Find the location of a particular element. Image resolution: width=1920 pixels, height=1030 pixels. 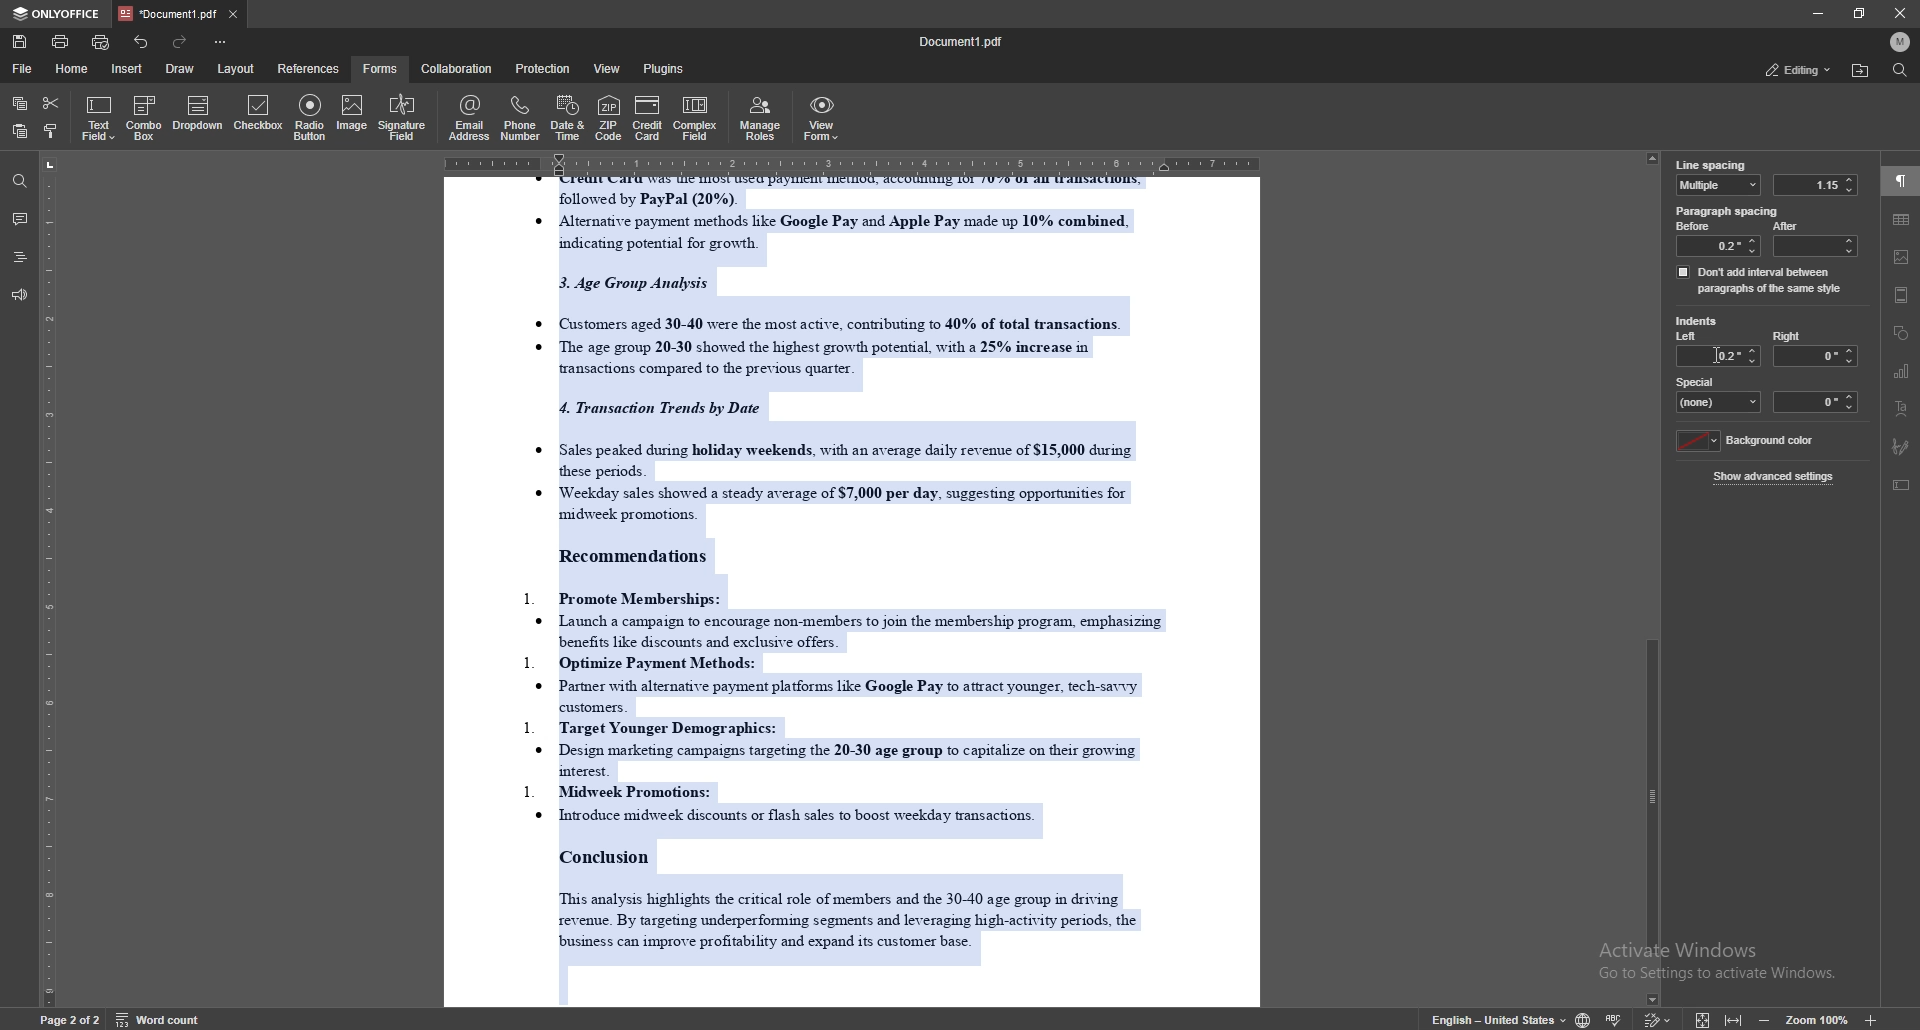

left indent value: 0.2 is located at coordinates (1736, 356).